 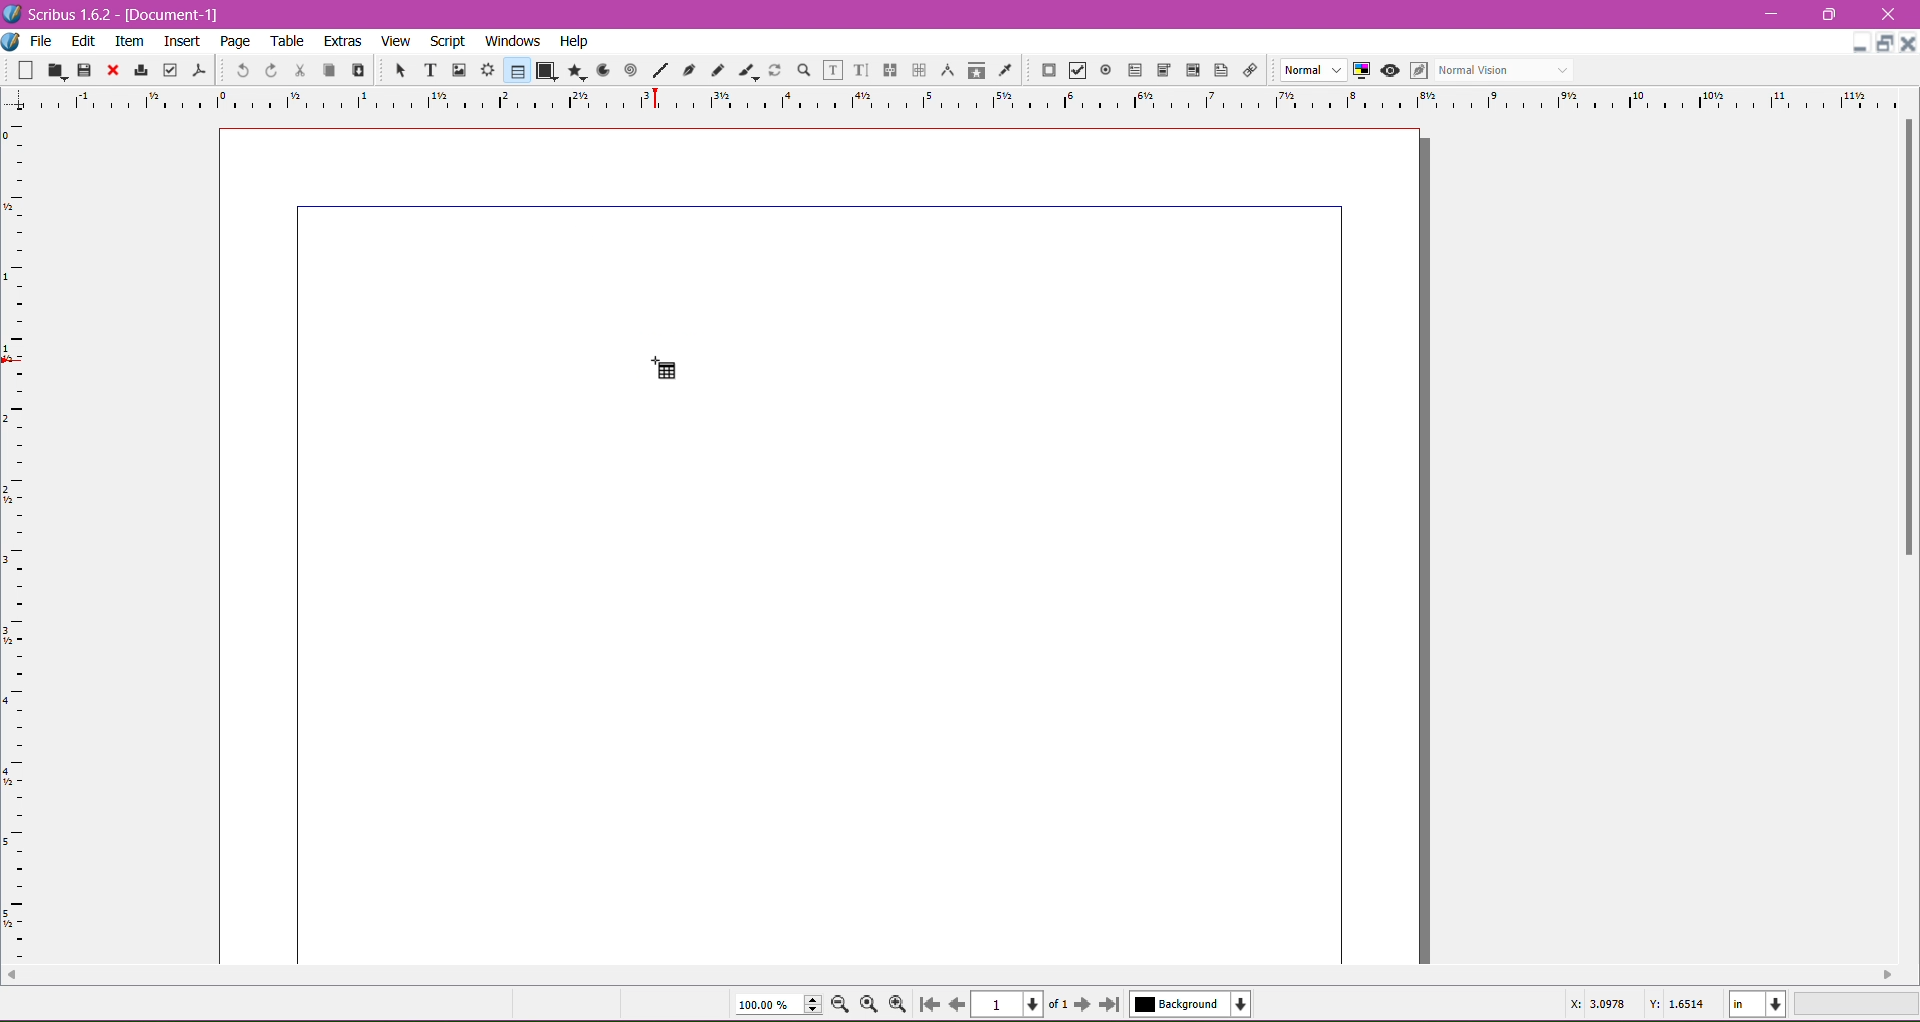 I want to click on Freehand Line, so click(x=717, y=71).